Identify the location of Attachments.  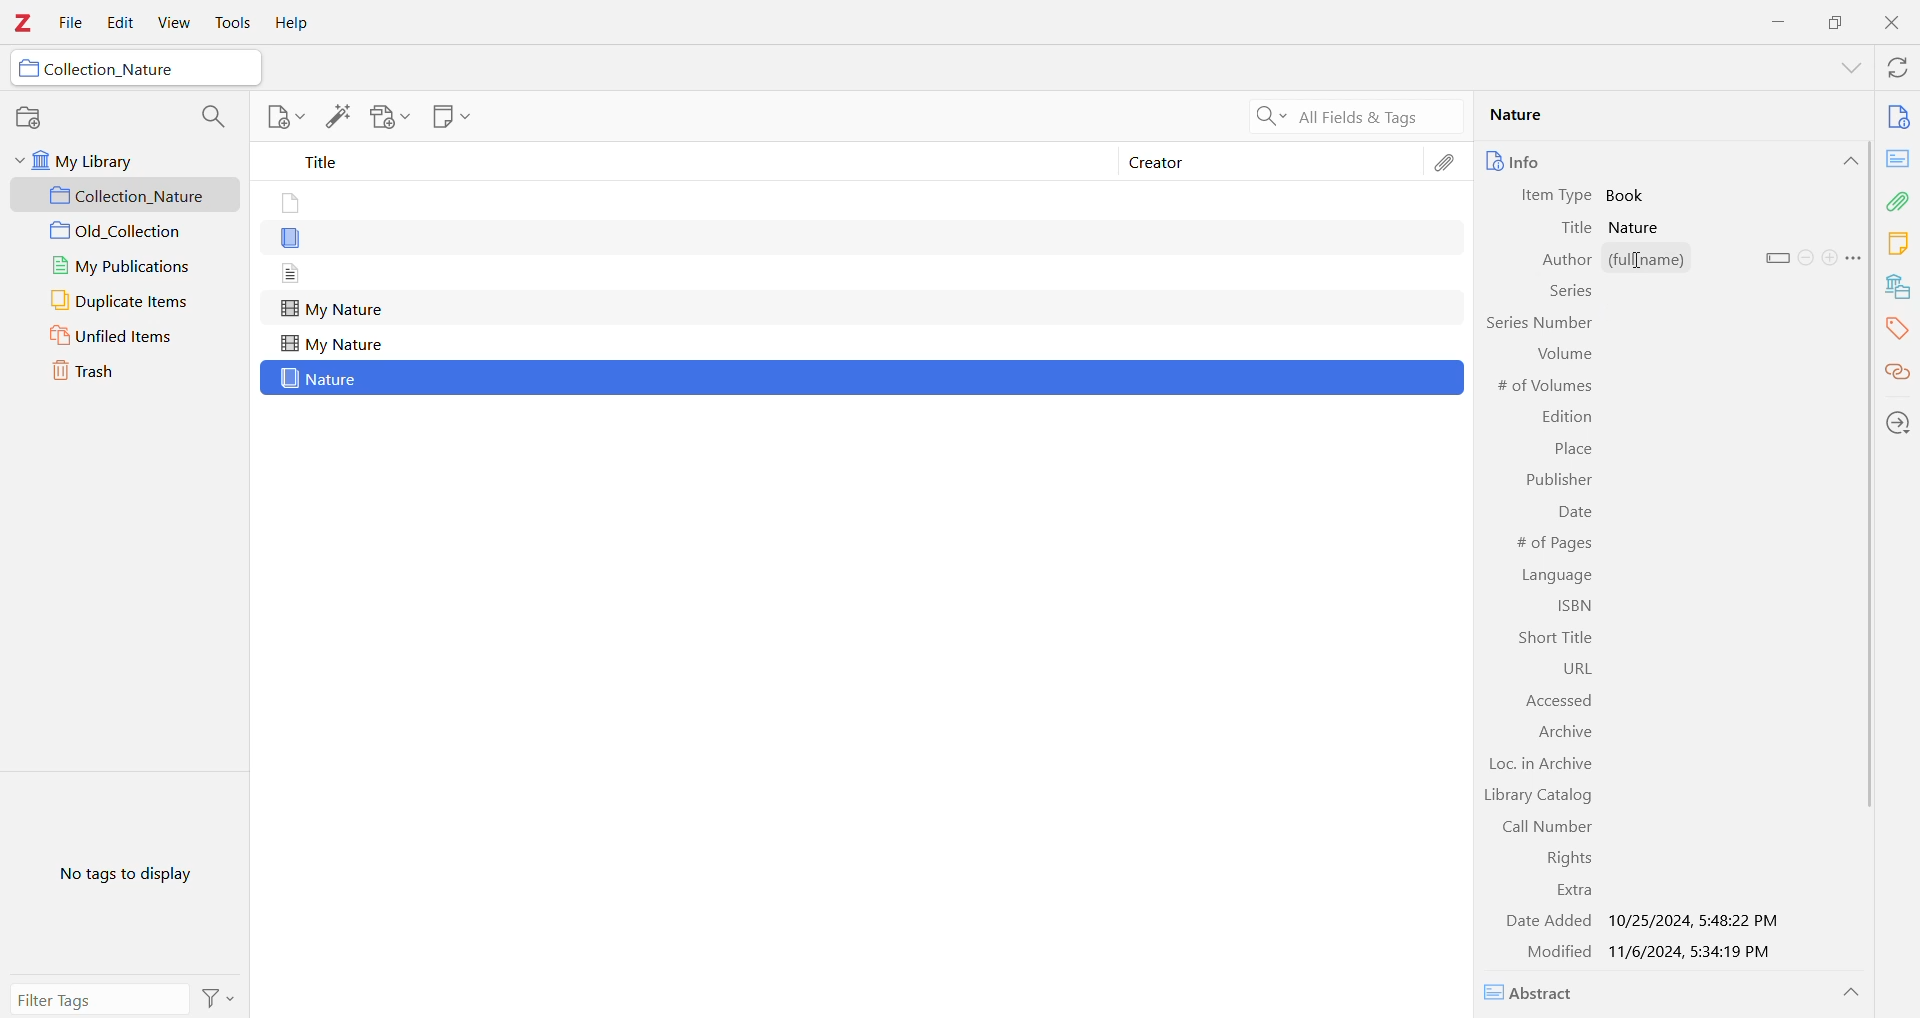
(1898, 201).